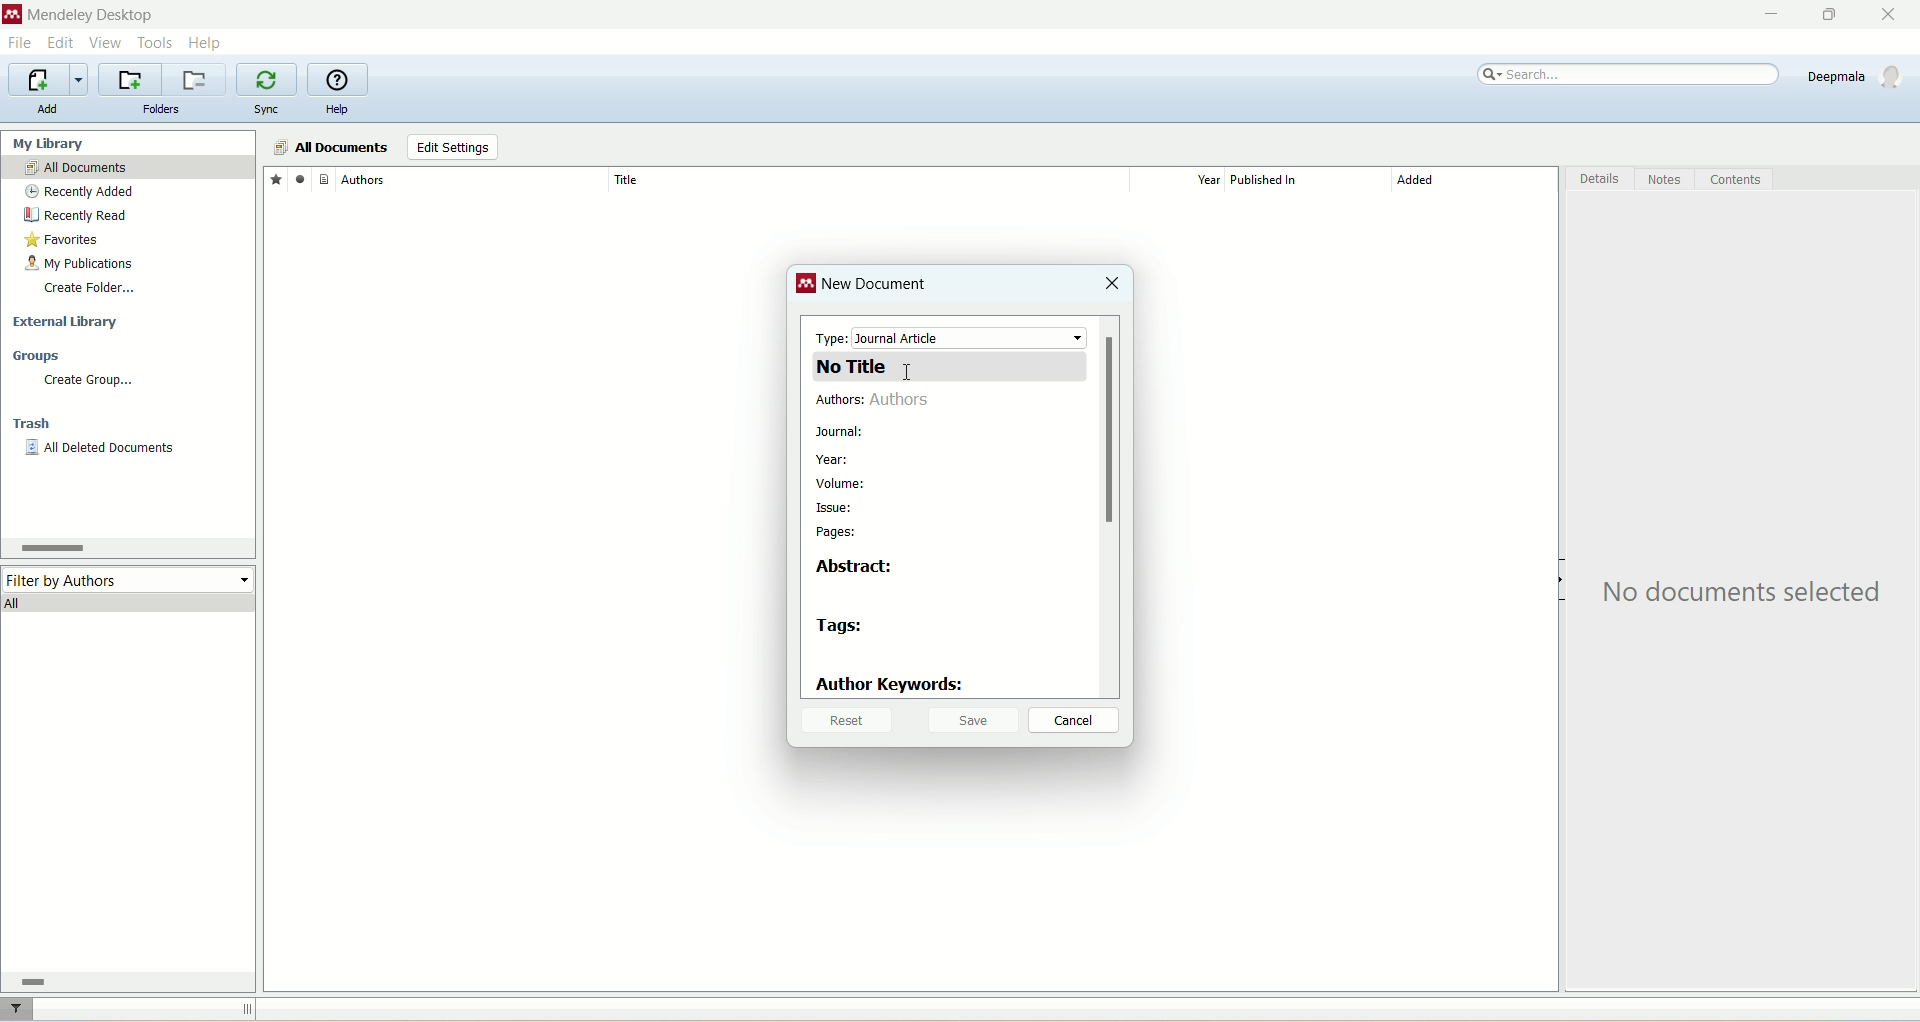 This screenshot has width=1920, height=1022. I want to click on pages, so click(839, 533).